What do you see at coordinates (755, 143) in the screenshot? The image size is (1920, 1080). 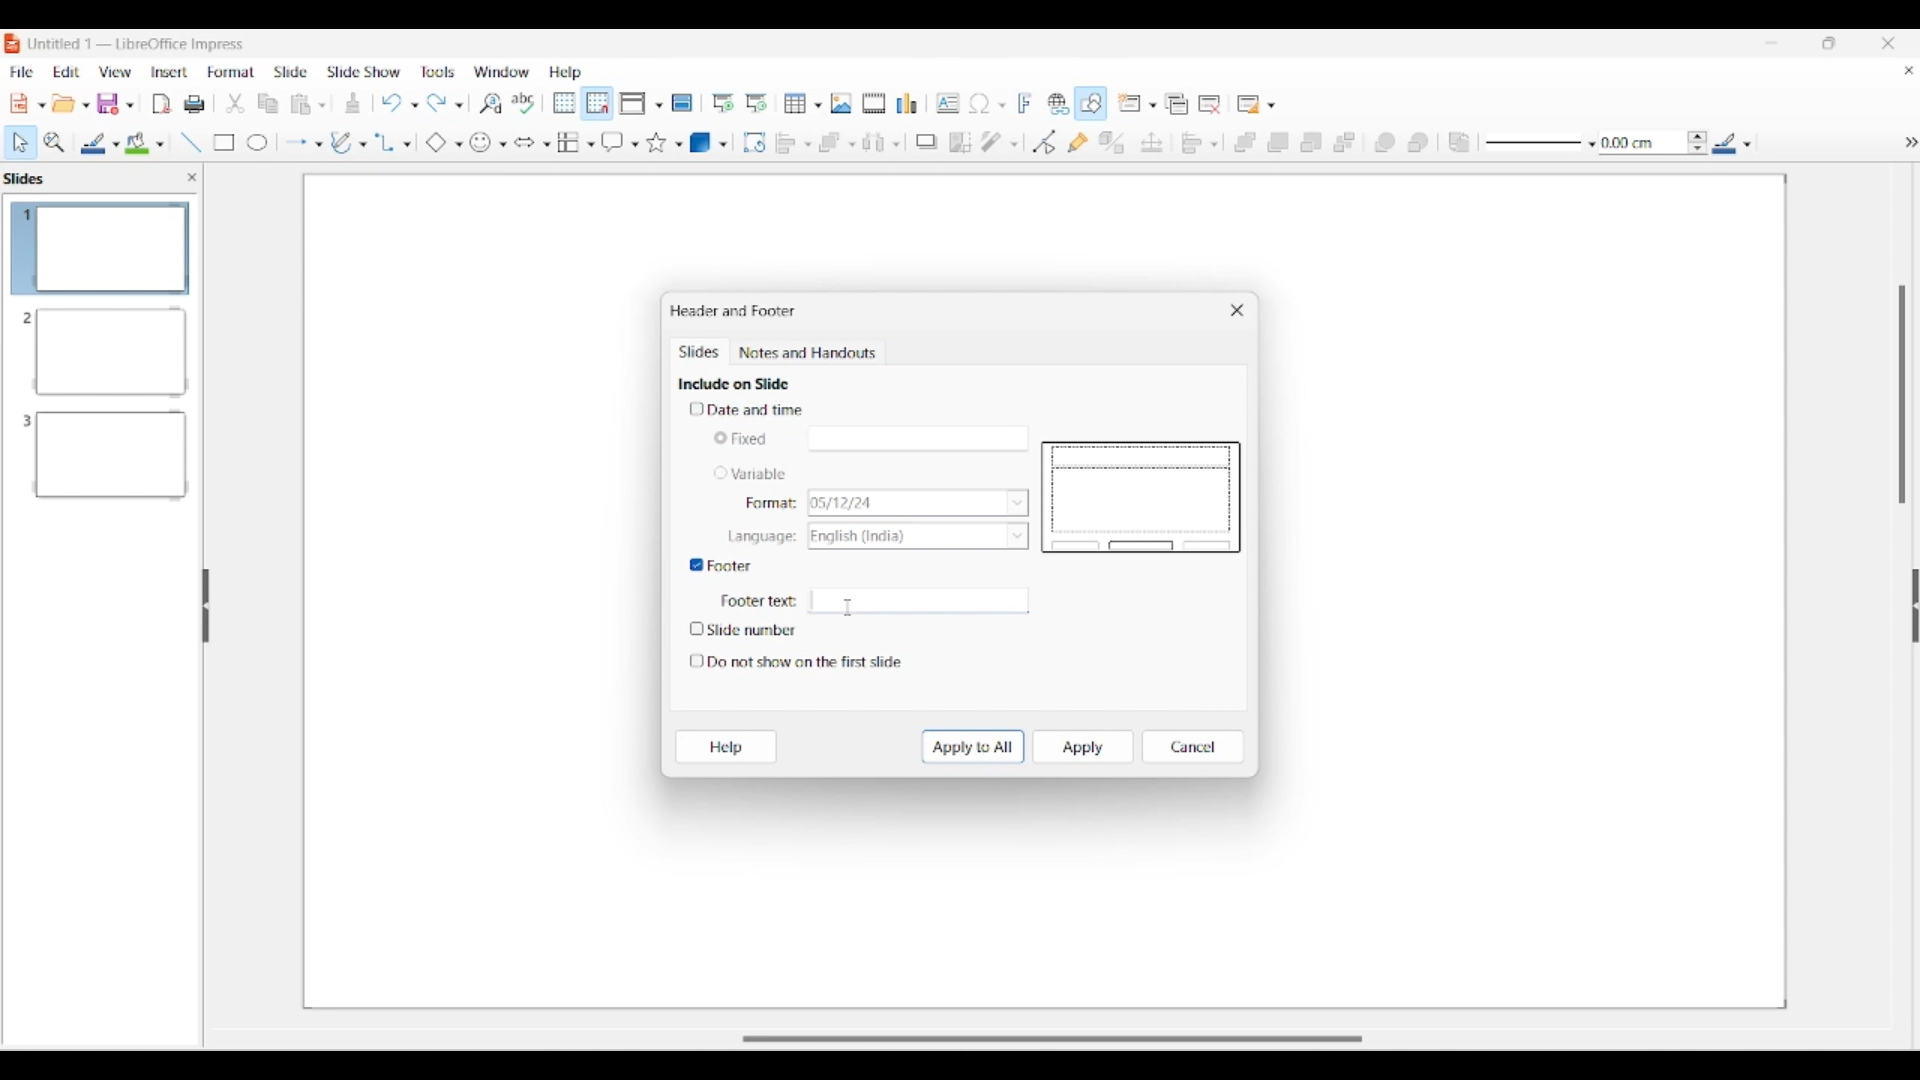 I see `Rotate` at bounding box center [755, 143].